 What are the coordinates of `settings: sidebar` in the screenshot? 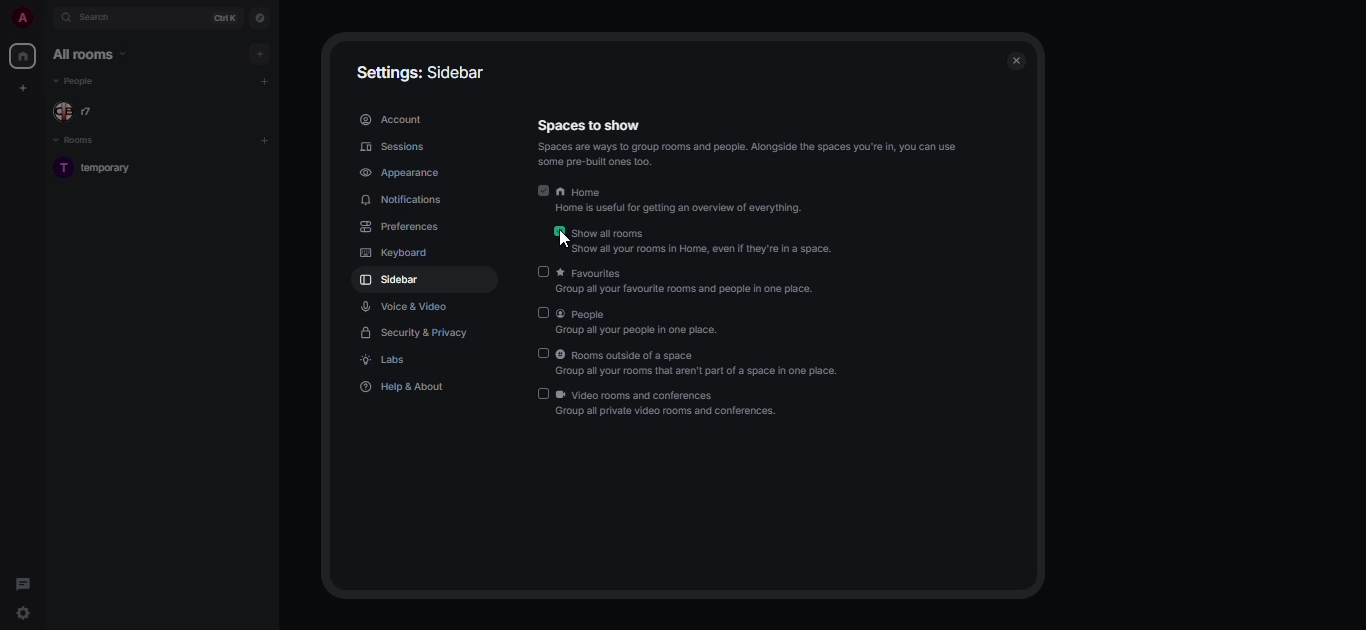 It's located at (417, 71).